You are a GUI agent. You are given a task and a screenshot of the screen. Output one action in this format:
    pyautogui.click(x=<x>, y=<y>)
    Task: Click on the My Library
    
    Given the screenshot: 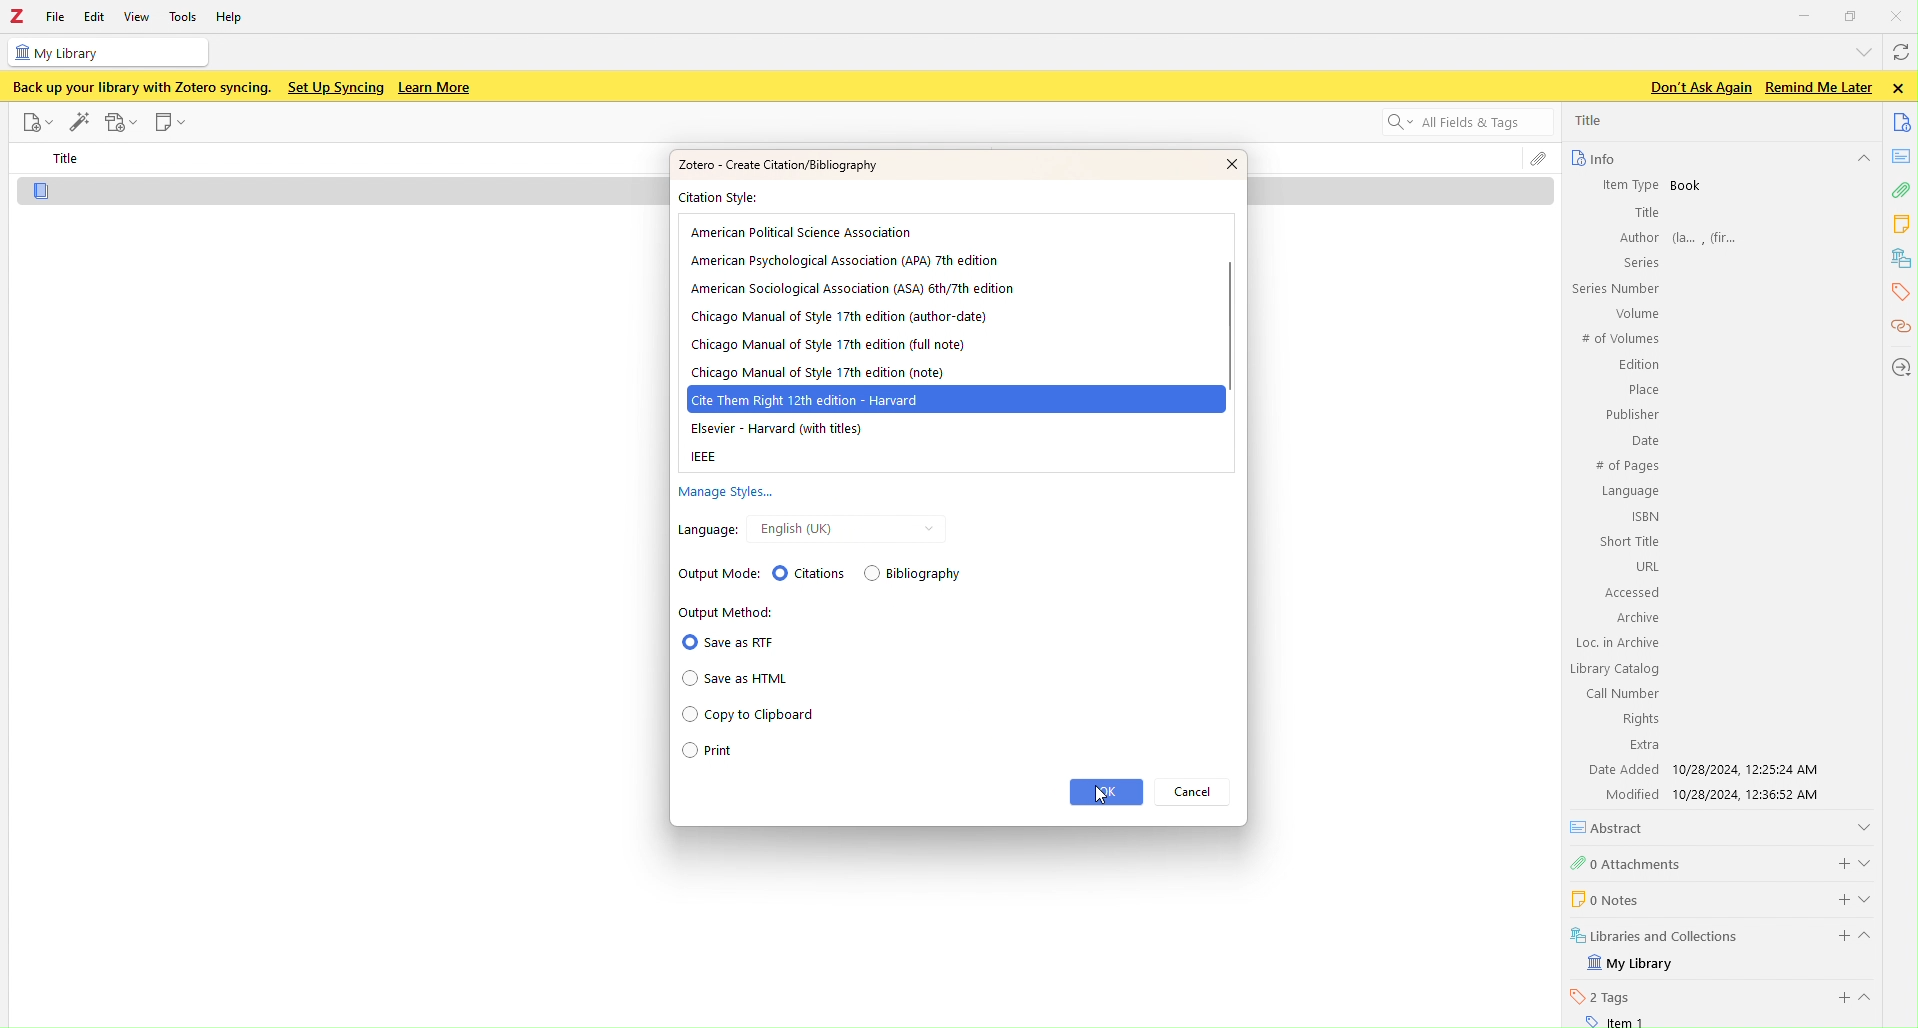 What is the action you would take?
    pyautogui.click(x=1633, y=964)
    